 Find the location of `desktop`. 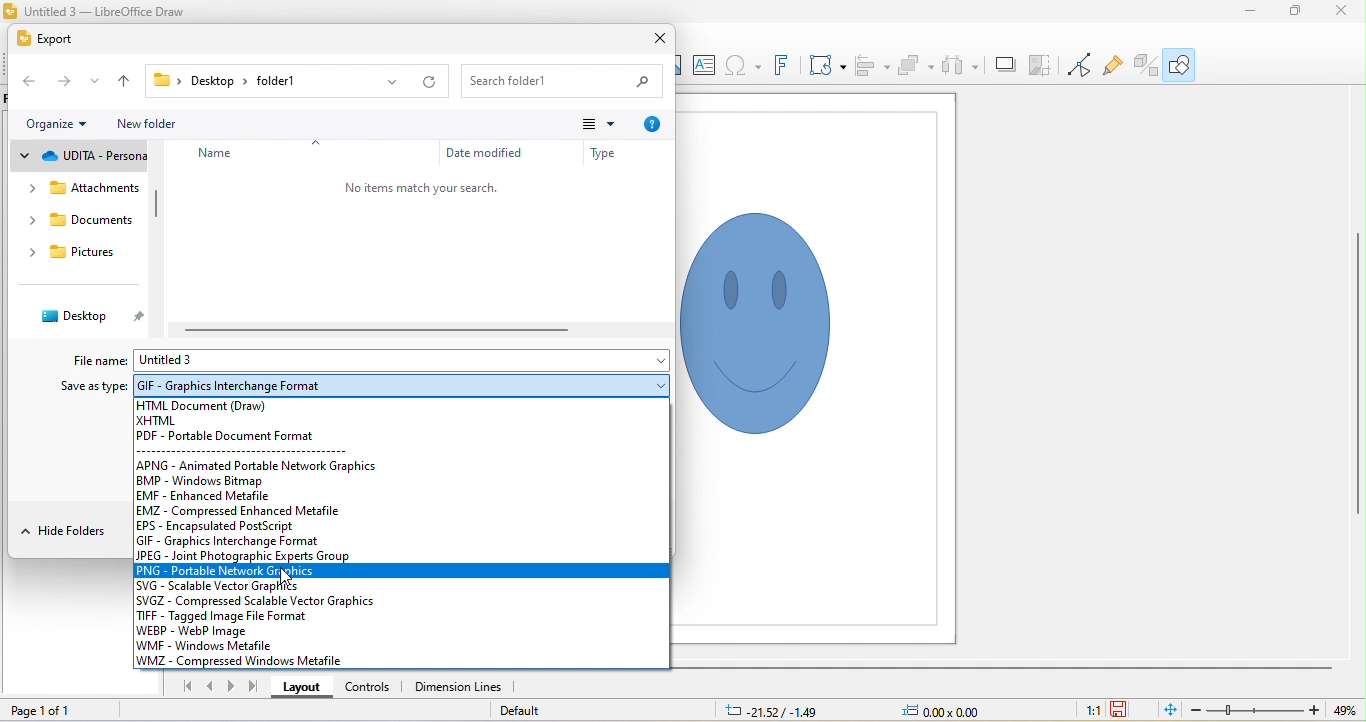

desktop is located at coordinates (74, 317).